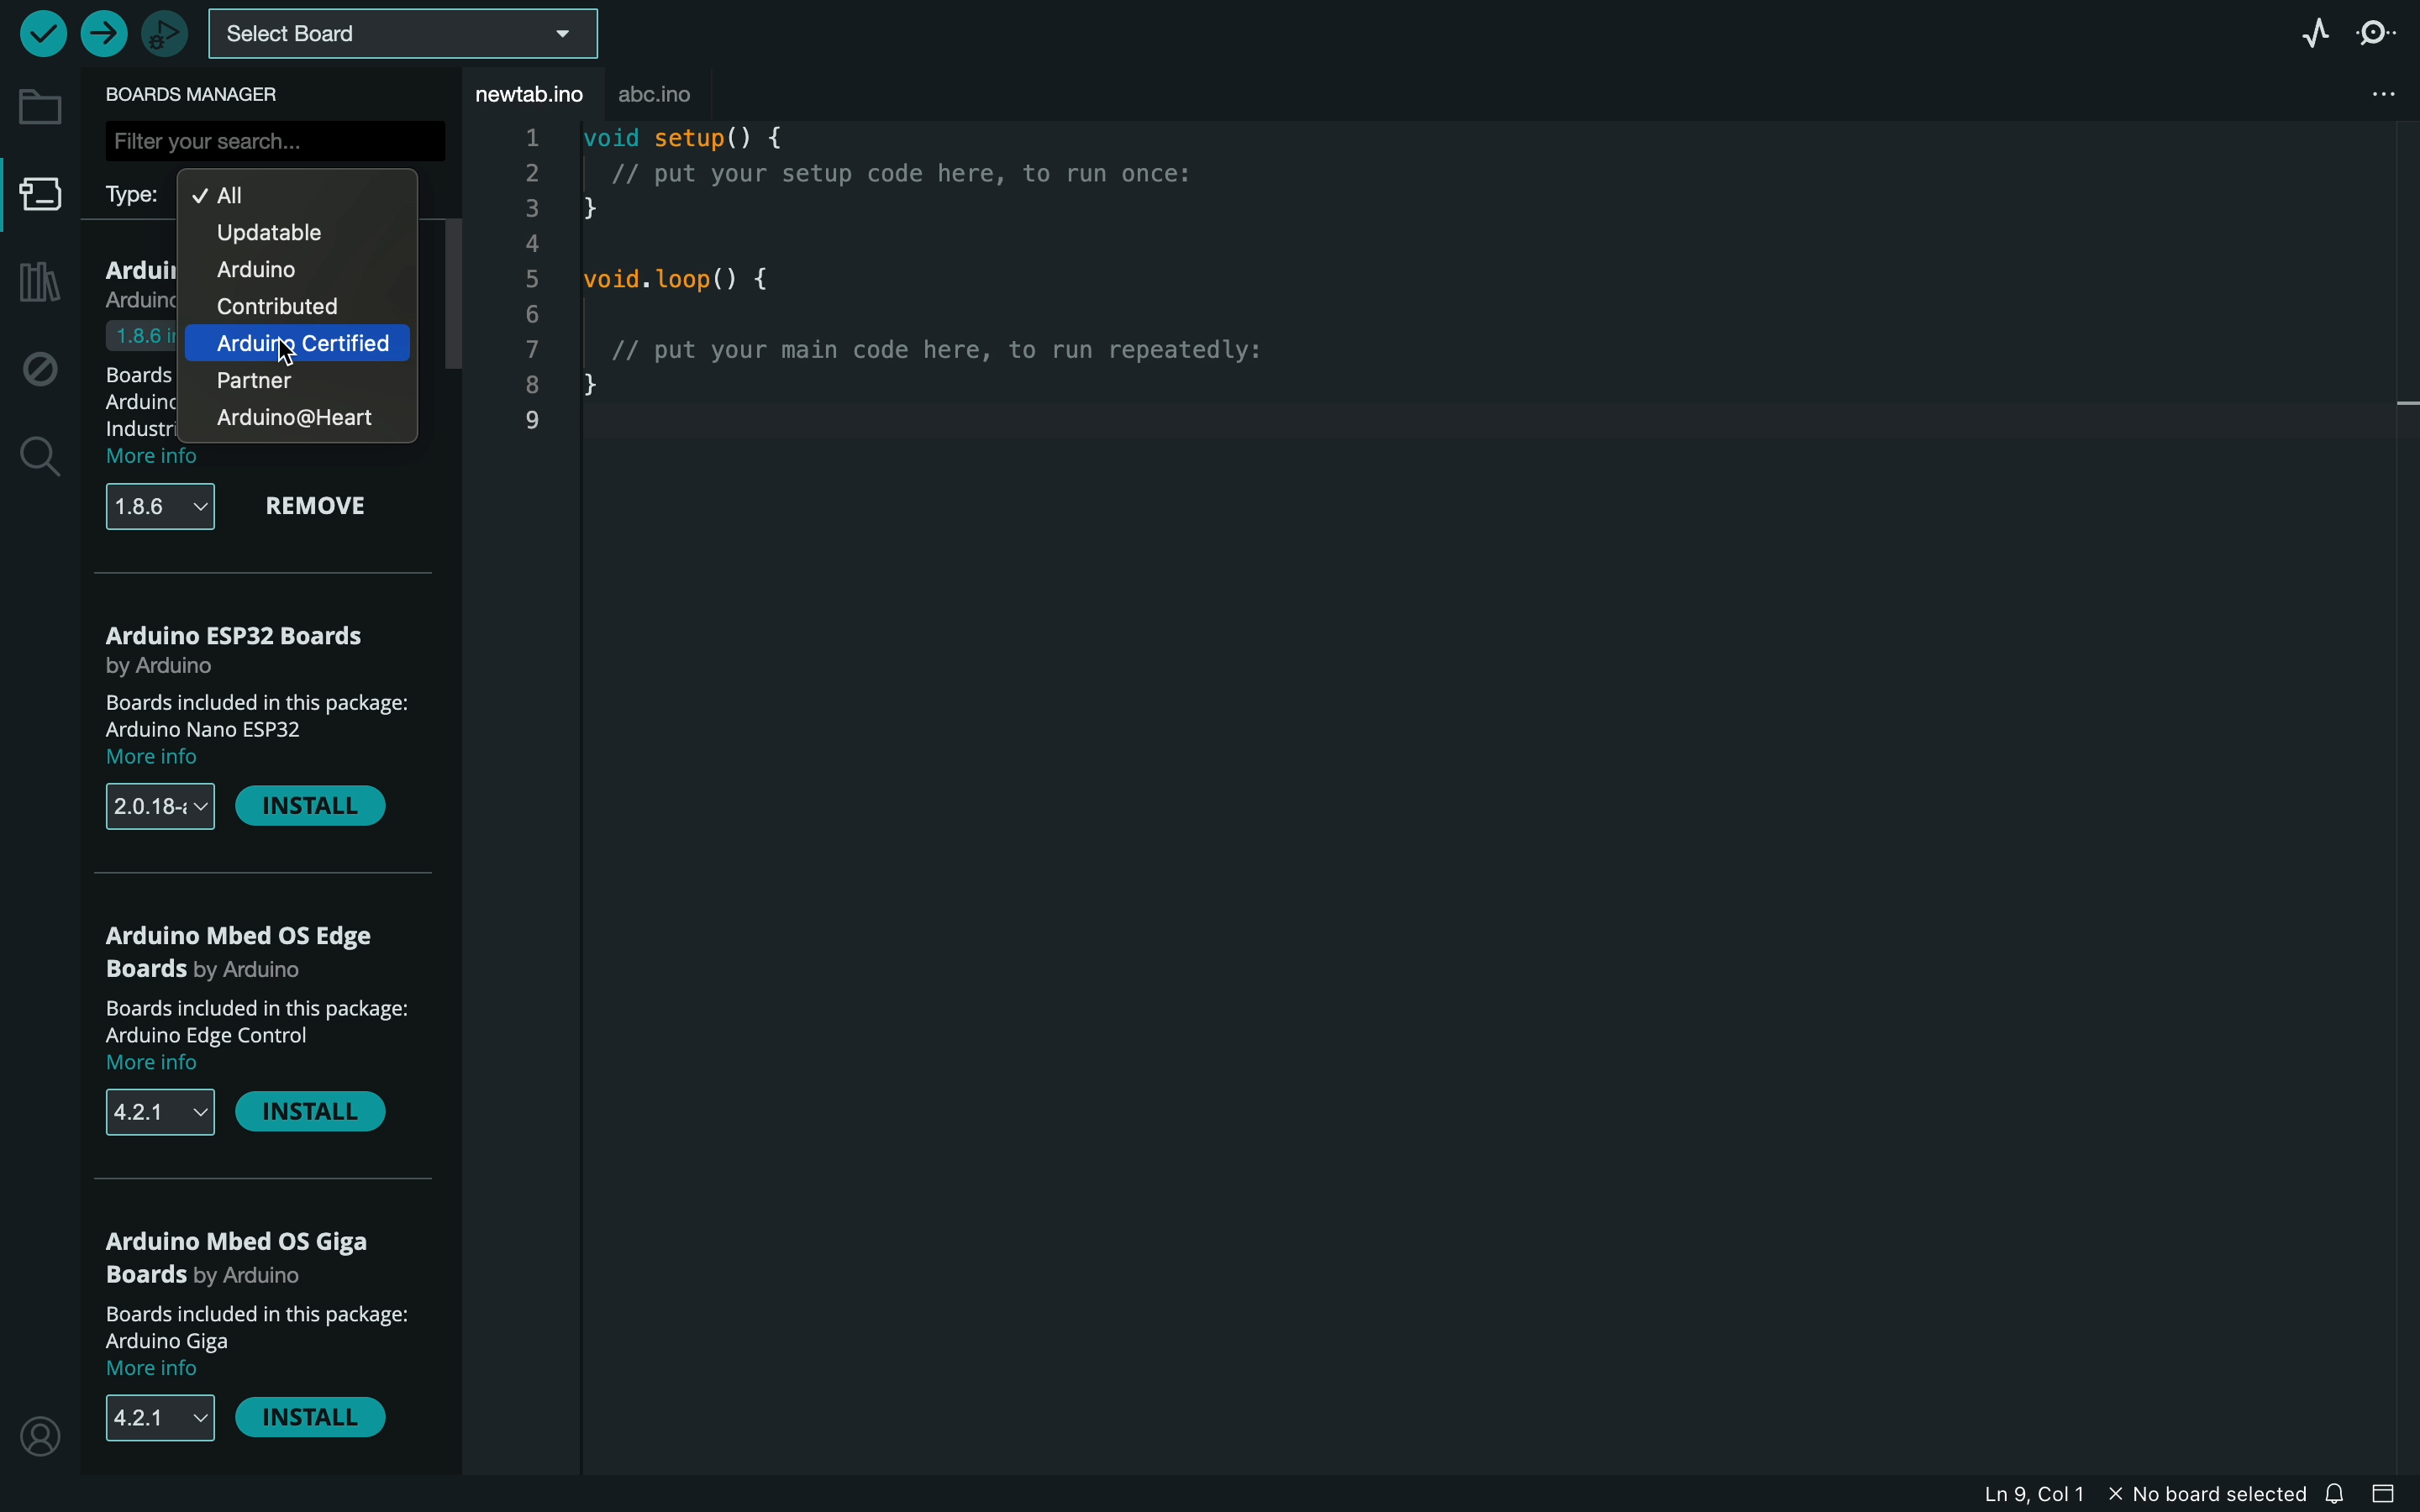 This screenshot has width=2420, height=1512. Describe the element at coordinates (295, 343) in the screenshot. I see `arduino` at that location.